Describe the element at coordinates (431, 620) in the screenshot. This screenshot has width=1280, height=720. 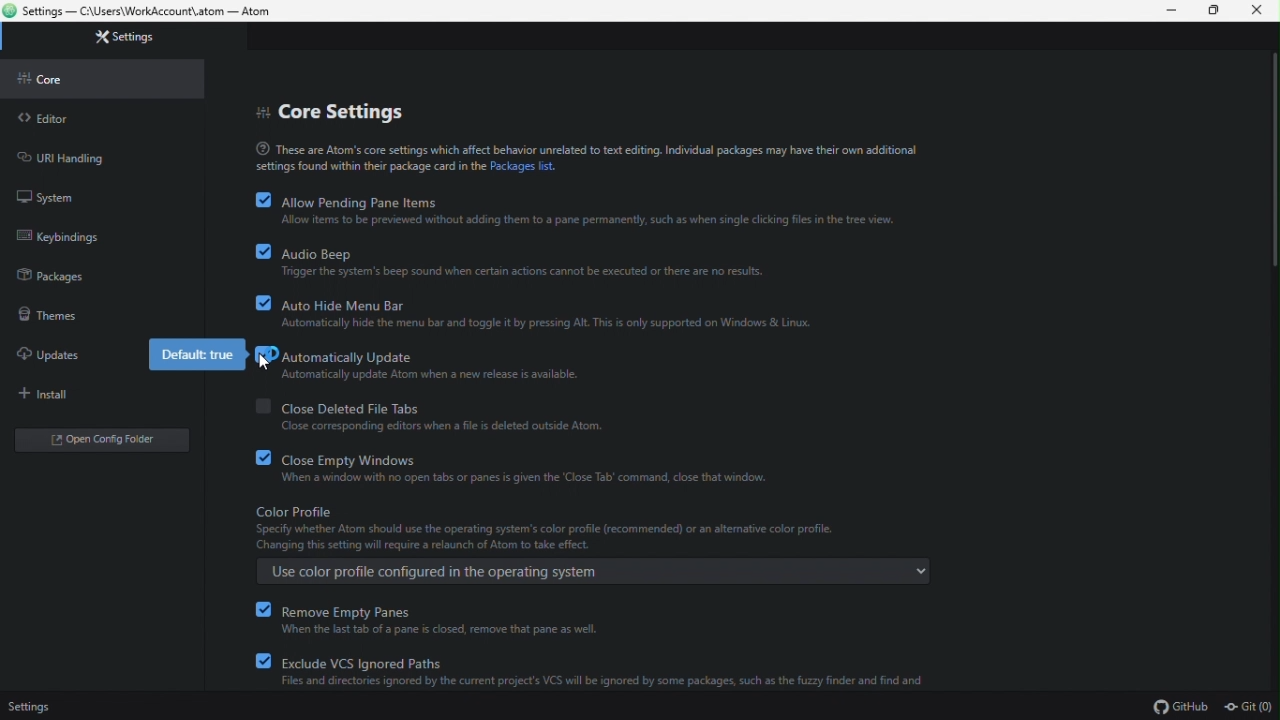
I see `remove empty panes` at that location.